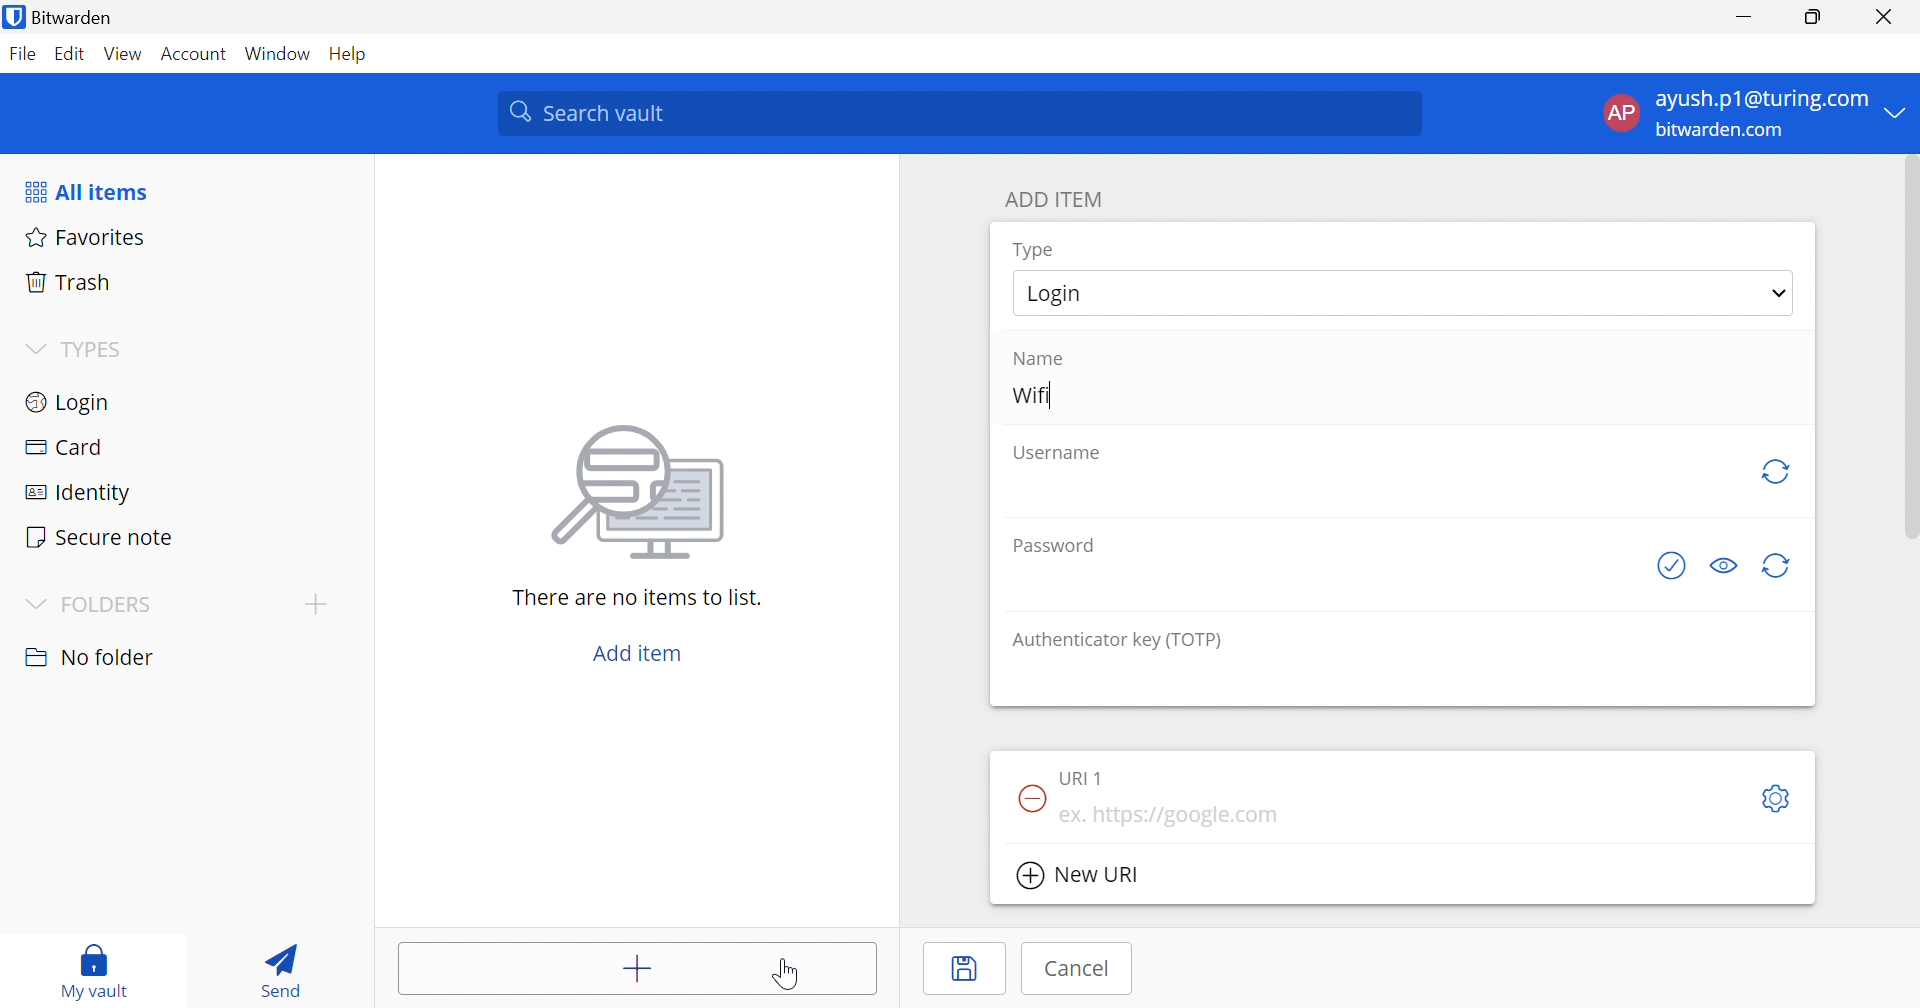 This screenshot has width=1920, height=1008. I want to click on Trash, so click(69, 279).